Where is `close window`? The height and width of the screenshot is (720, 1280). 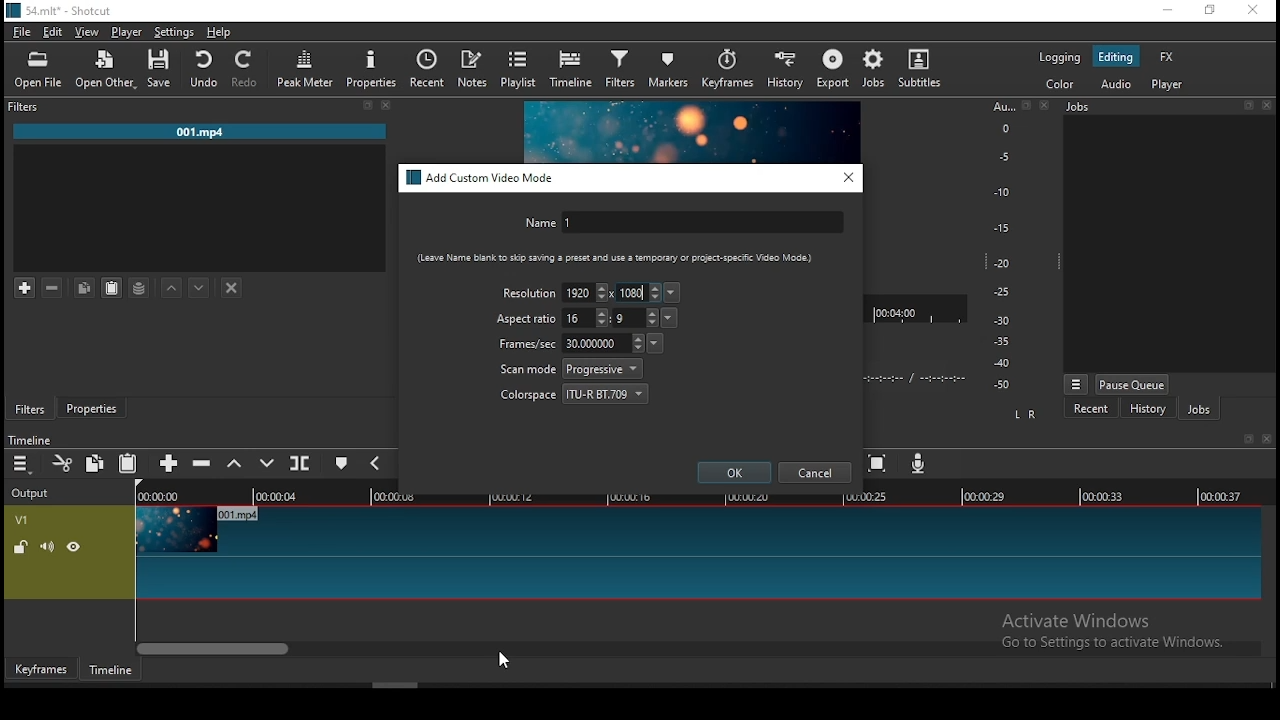
close window is located at coordinates (1252, 11).